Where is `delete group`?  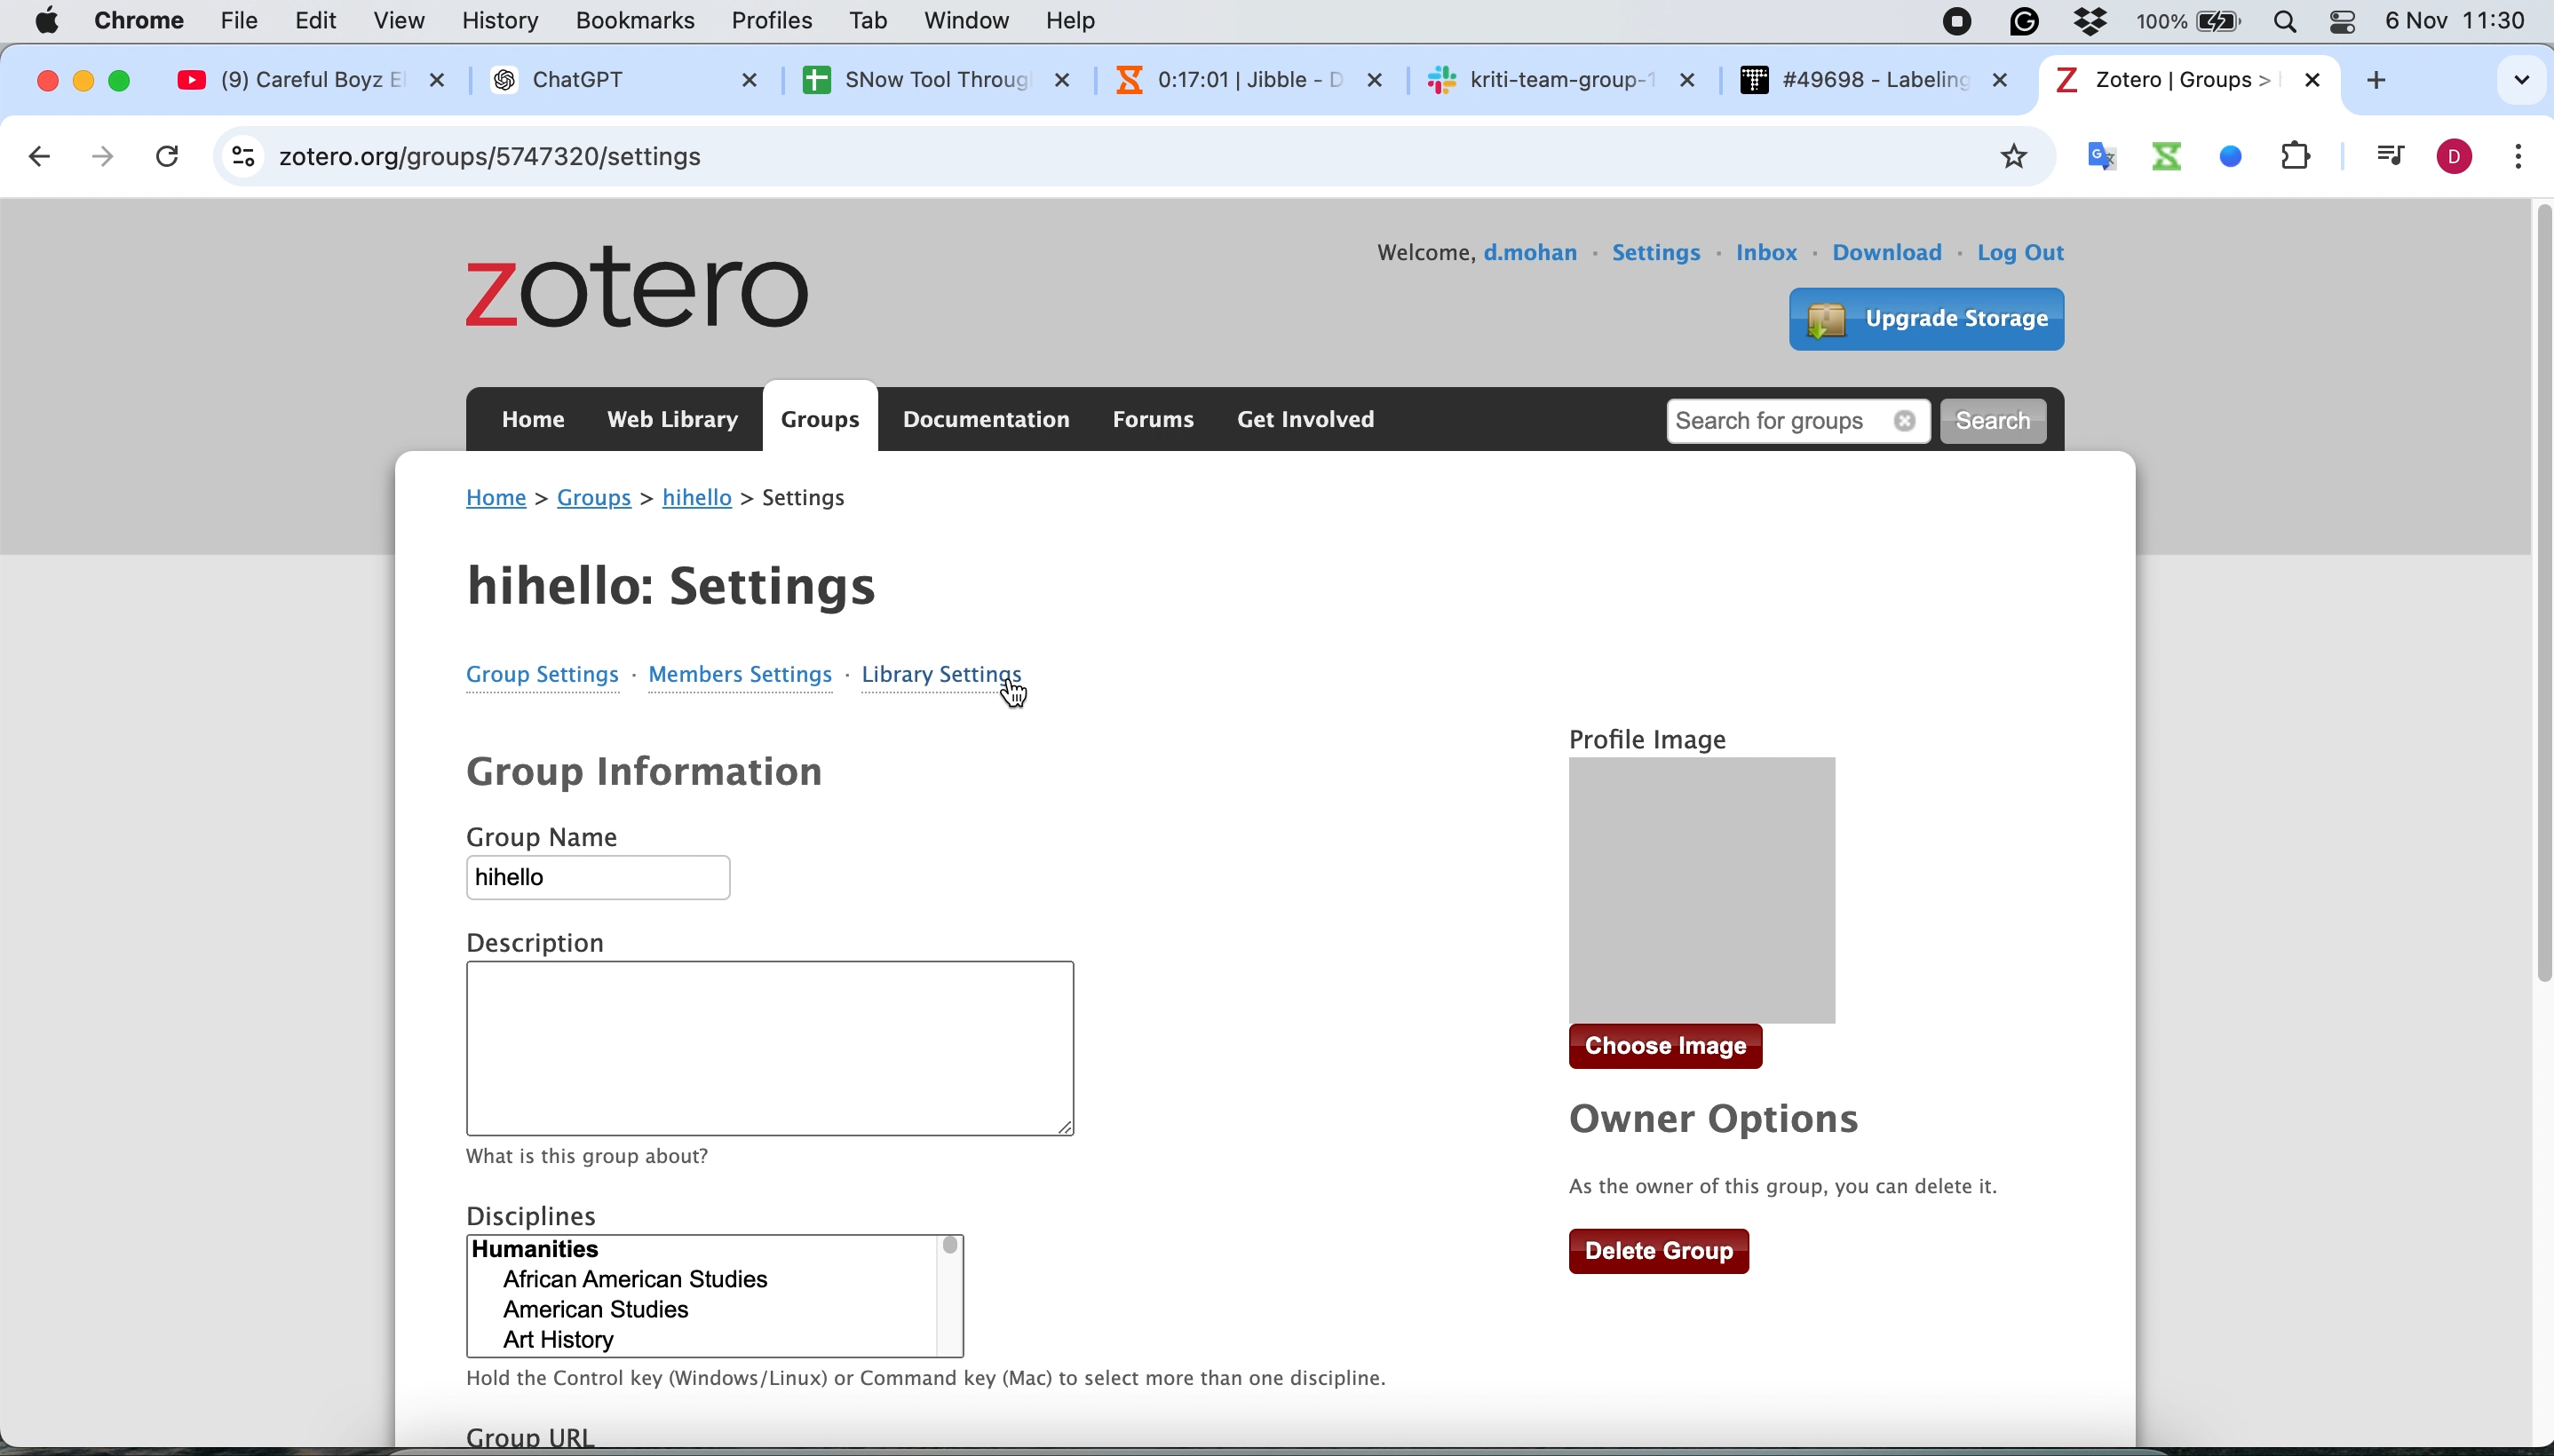
delete group is located at coordinates (1661, 1250).